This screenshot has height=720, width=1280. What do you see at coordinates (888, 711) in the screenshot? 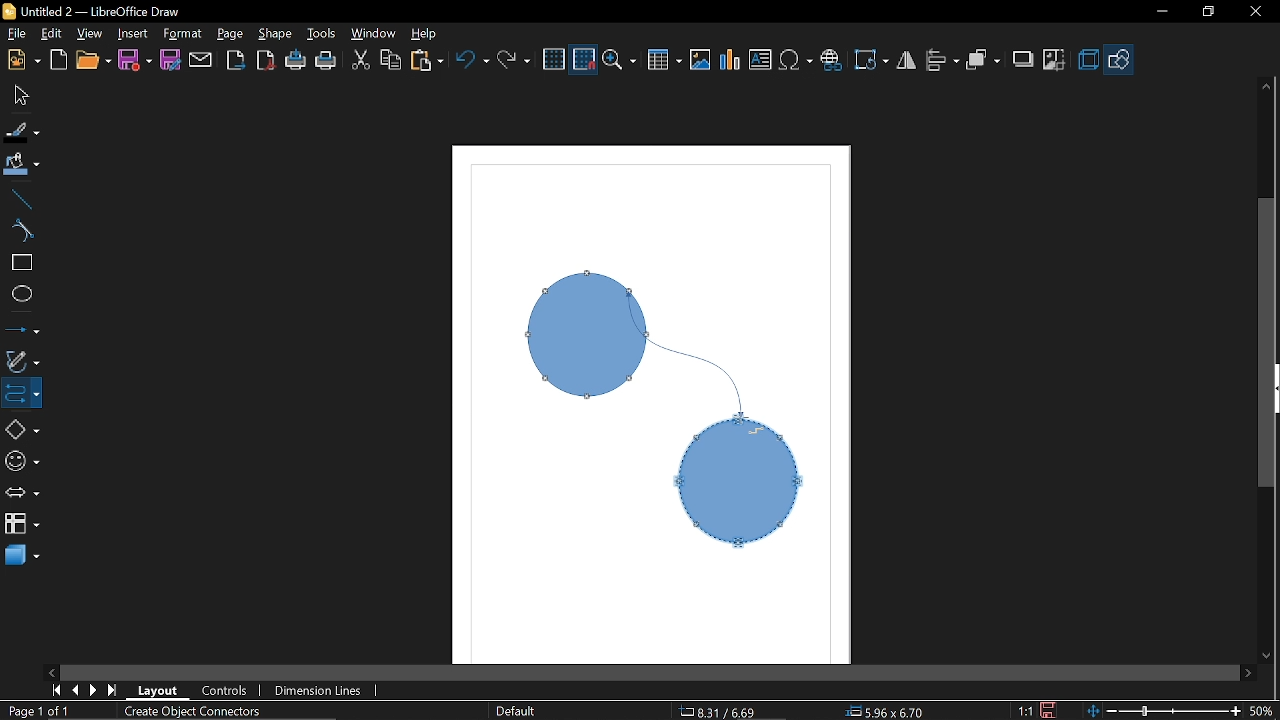
I see `Location` at bounding box center [888, 711].